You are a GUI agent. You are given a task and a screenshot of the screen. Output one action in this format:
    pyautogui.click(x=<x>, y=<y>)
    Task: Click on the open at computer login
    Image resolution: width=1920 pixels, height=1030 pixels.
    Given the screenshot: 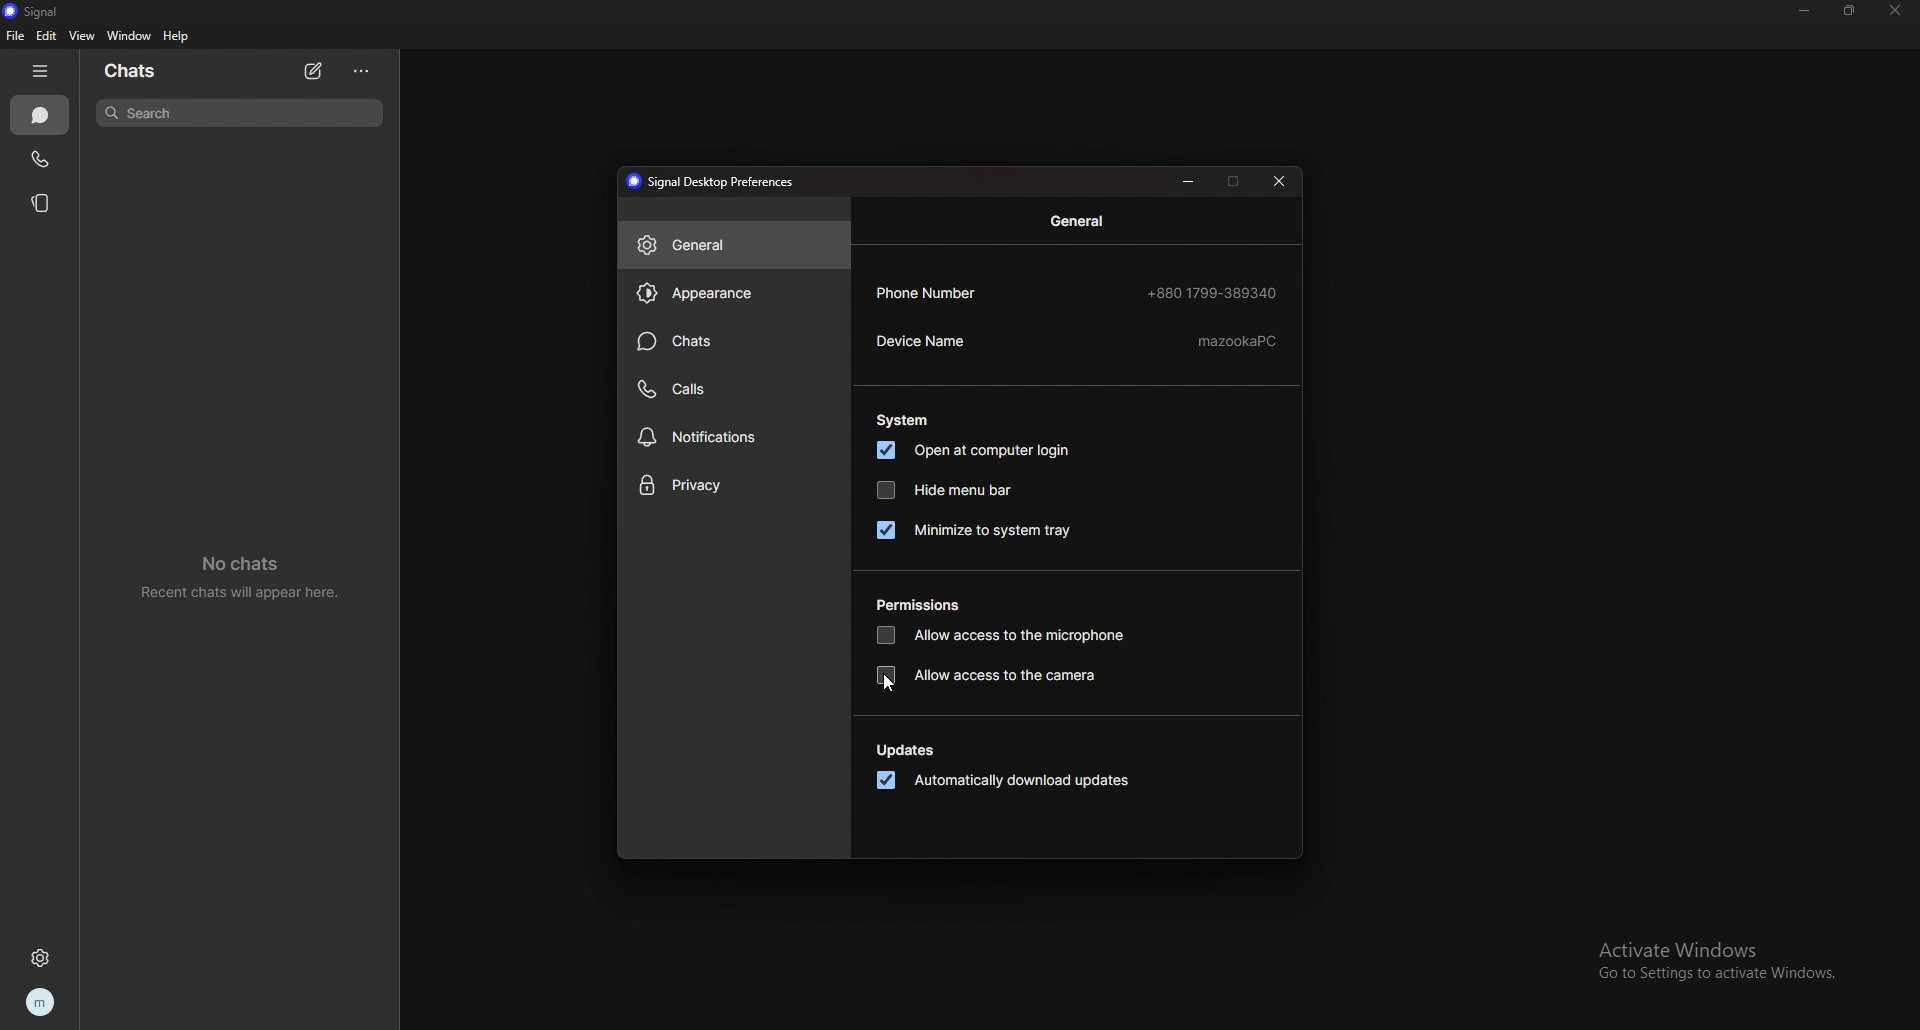 What is the action you would take?
    pyautogui.click(x=977, y=450)
    